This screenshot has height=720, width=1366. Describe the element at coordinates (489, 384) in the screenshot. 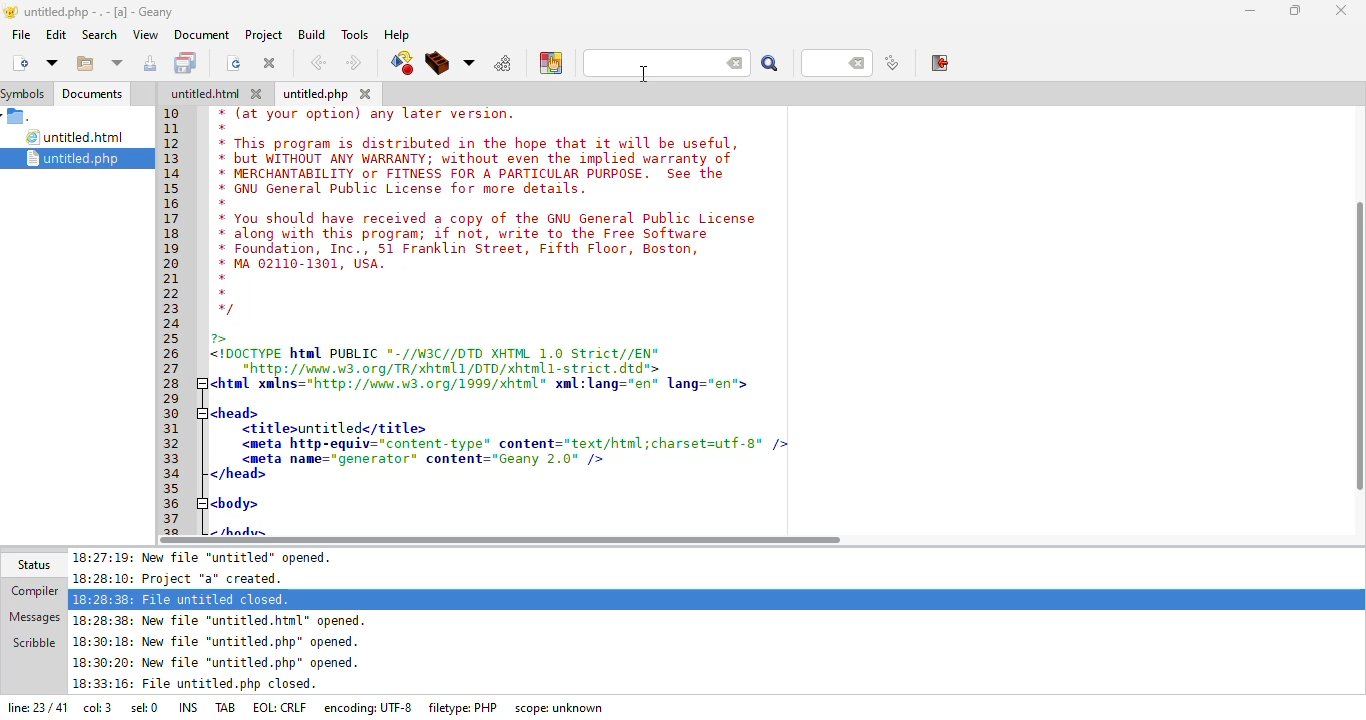

I see `<html xmlns="http://www.w3.org/1999/xhtml" xml:lang="en" lang="en">` at that location.